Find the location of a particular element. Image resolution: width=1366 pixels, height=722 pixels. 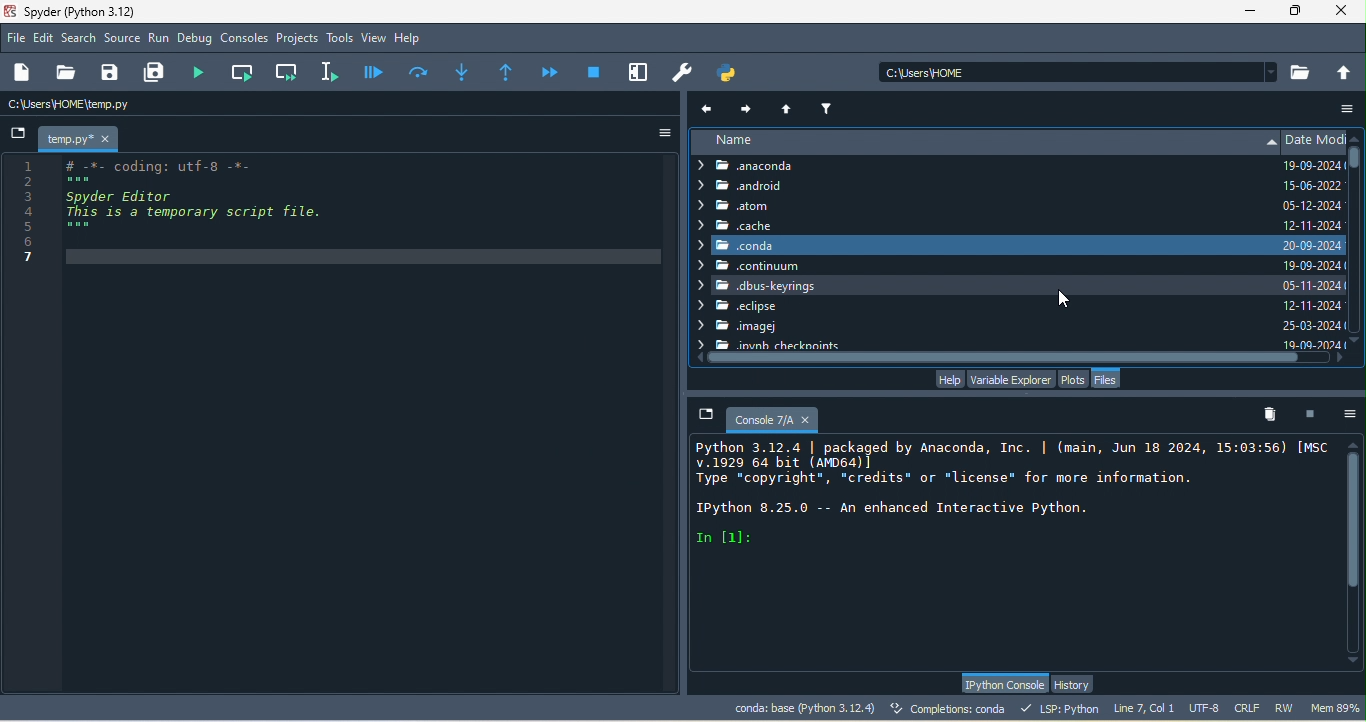

change to parent directory is located at coordinates (1345, 71).